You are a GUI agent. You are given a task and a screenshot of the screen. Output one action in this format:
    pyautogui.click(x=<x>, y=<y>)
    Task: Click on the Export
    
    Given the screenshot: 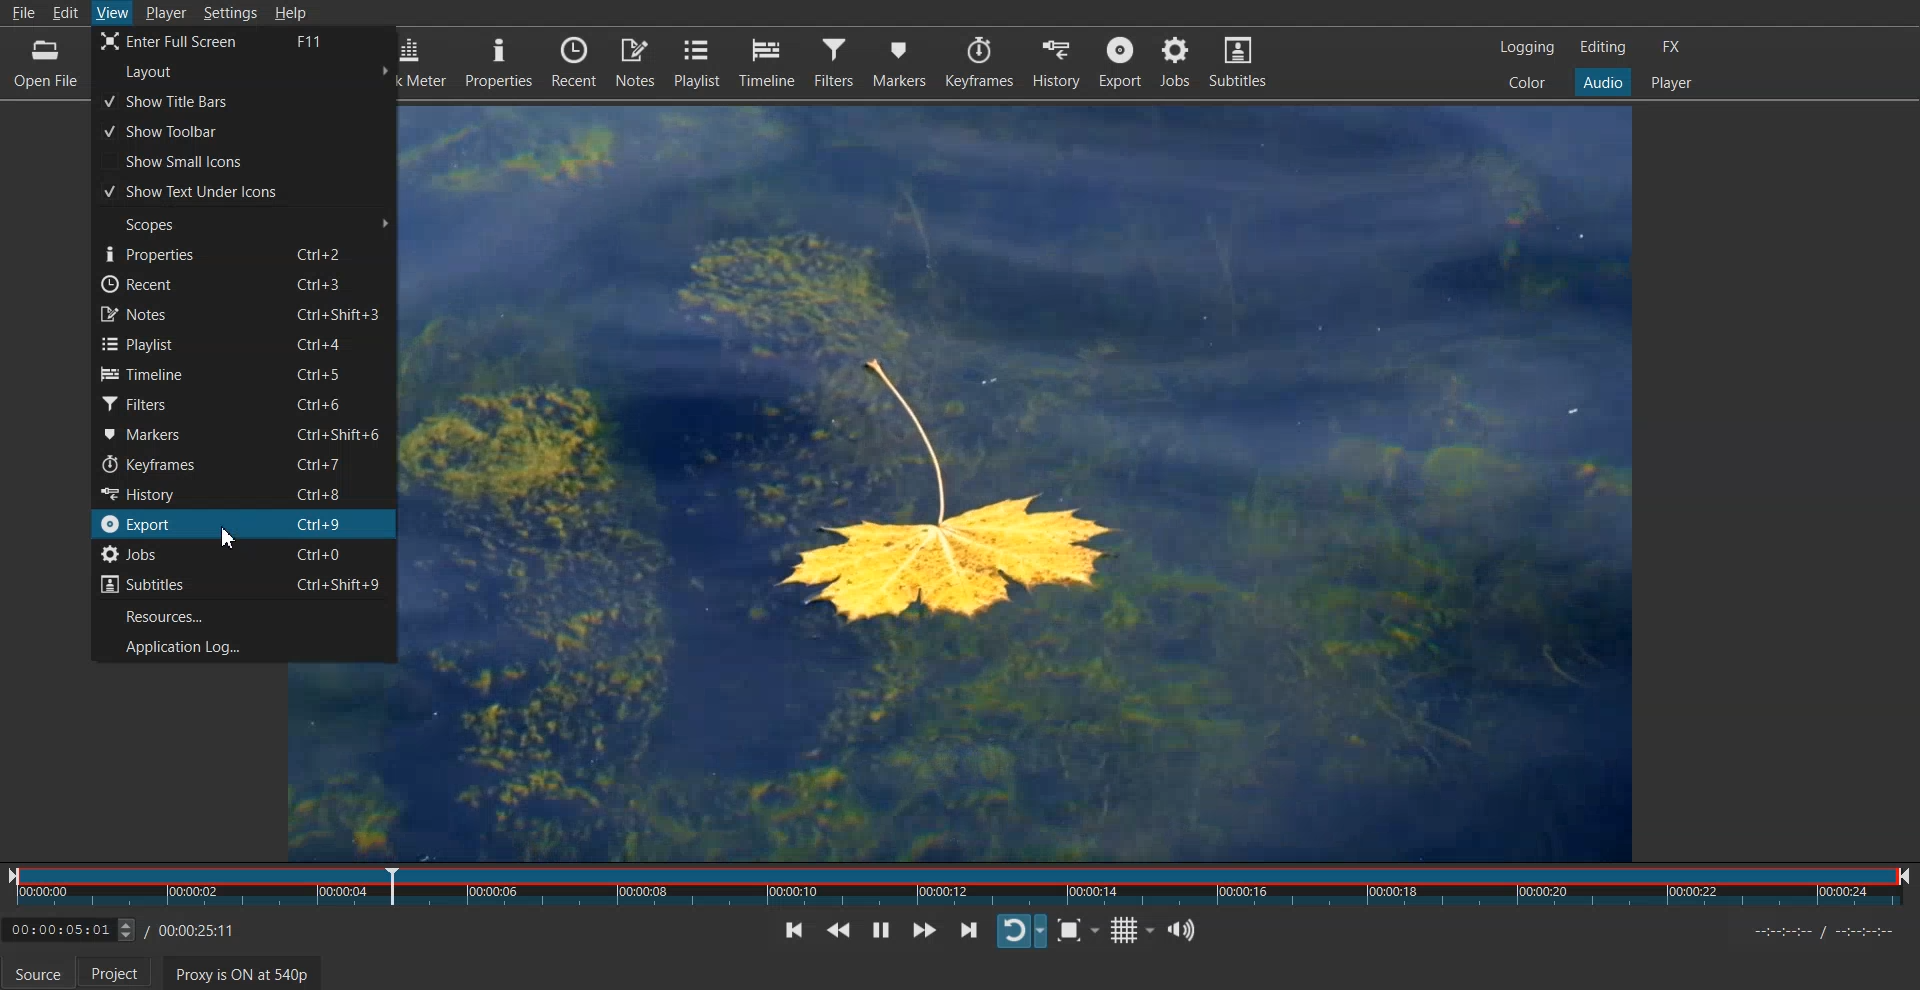 What is the action you would take?
    pyautogui.click(x=1122, y=61)
    